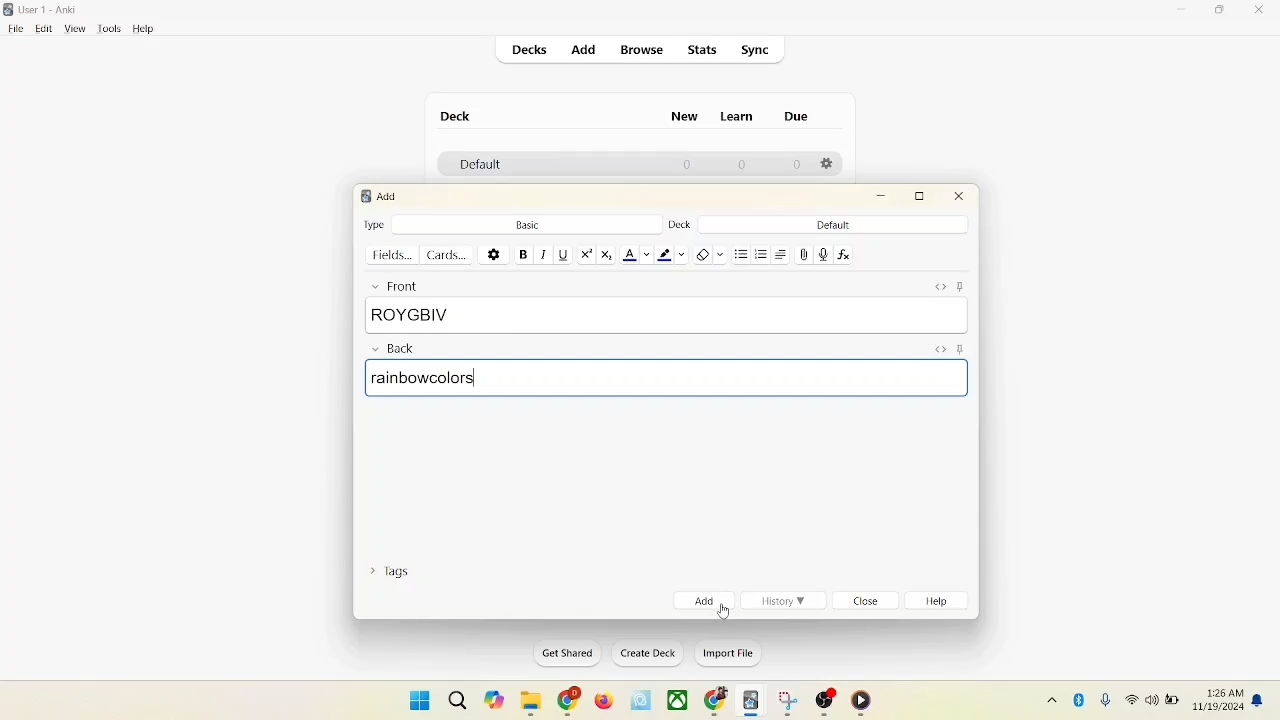 This screenshot has height=720, width=1280. What do you see at coordinates (960, 199) in the screenshot?
I see `close` at bounding box center [960, 199].